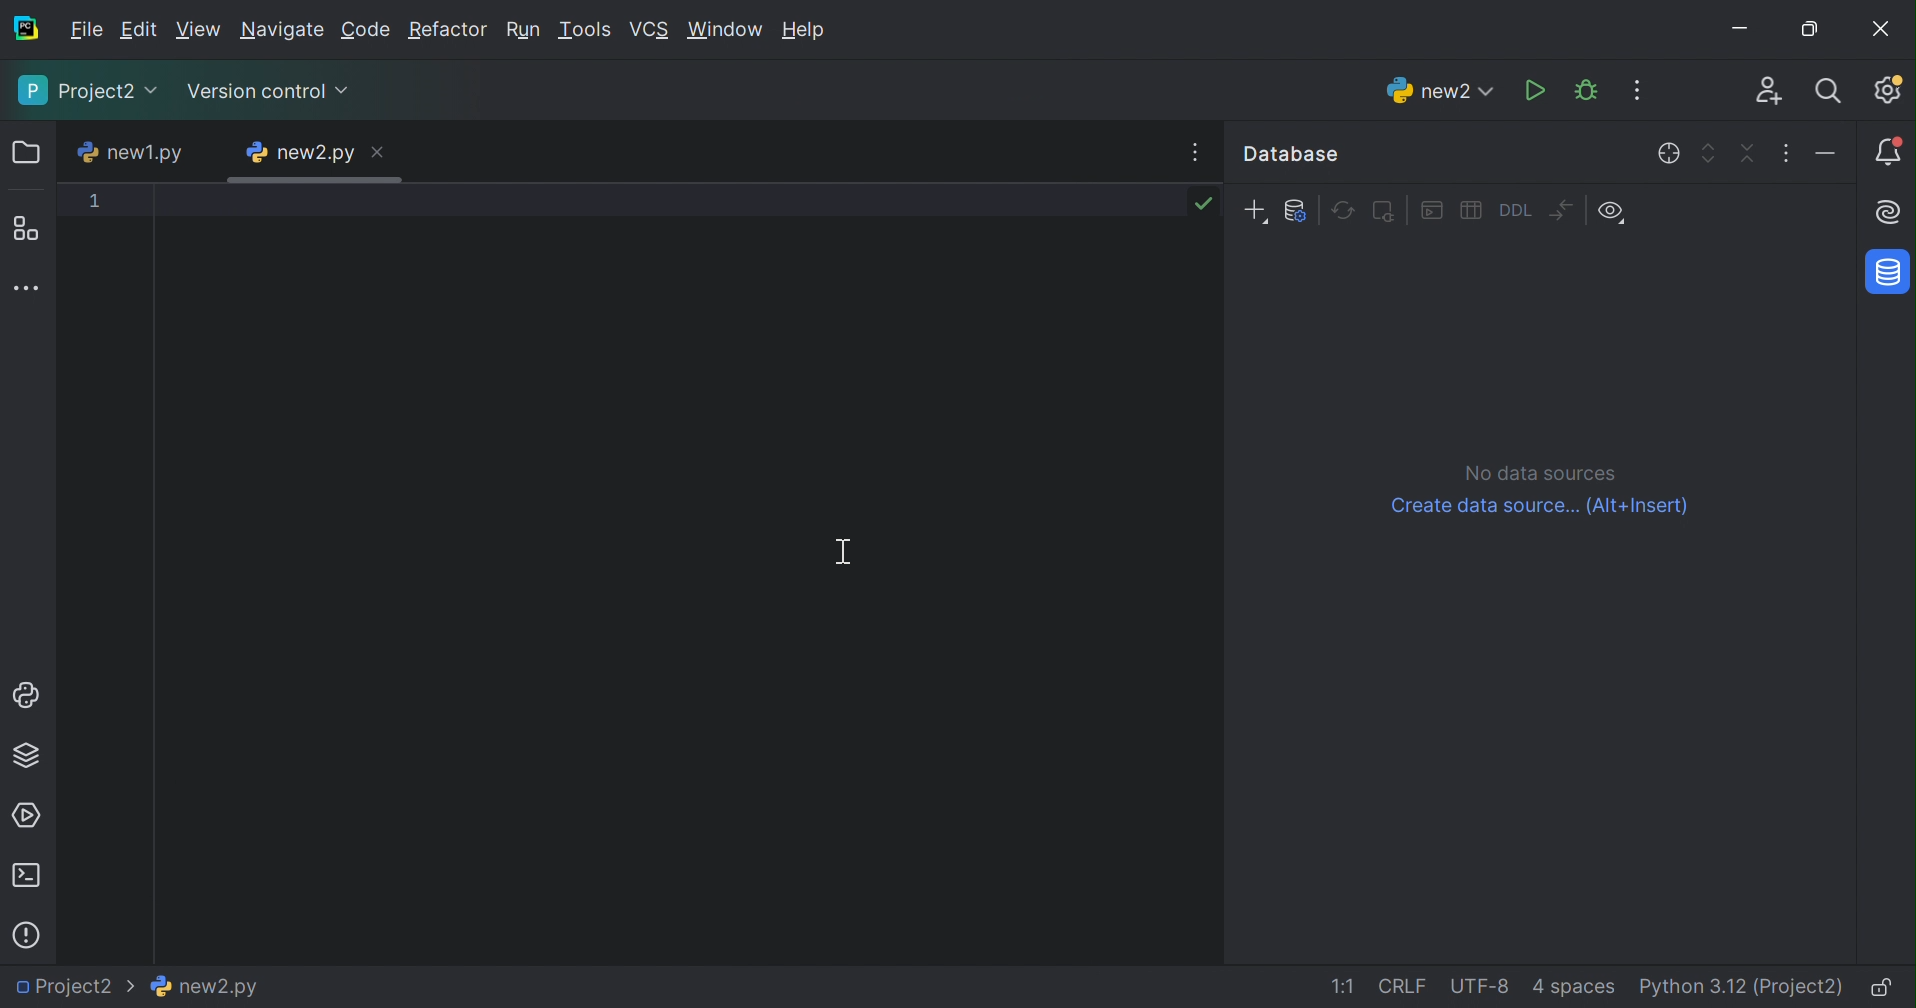 The image size is (1916, 1008). What do you see at coordinates (1344, 988) in the screenshot?
I see `1:1` at bounding box center [1344, 988].